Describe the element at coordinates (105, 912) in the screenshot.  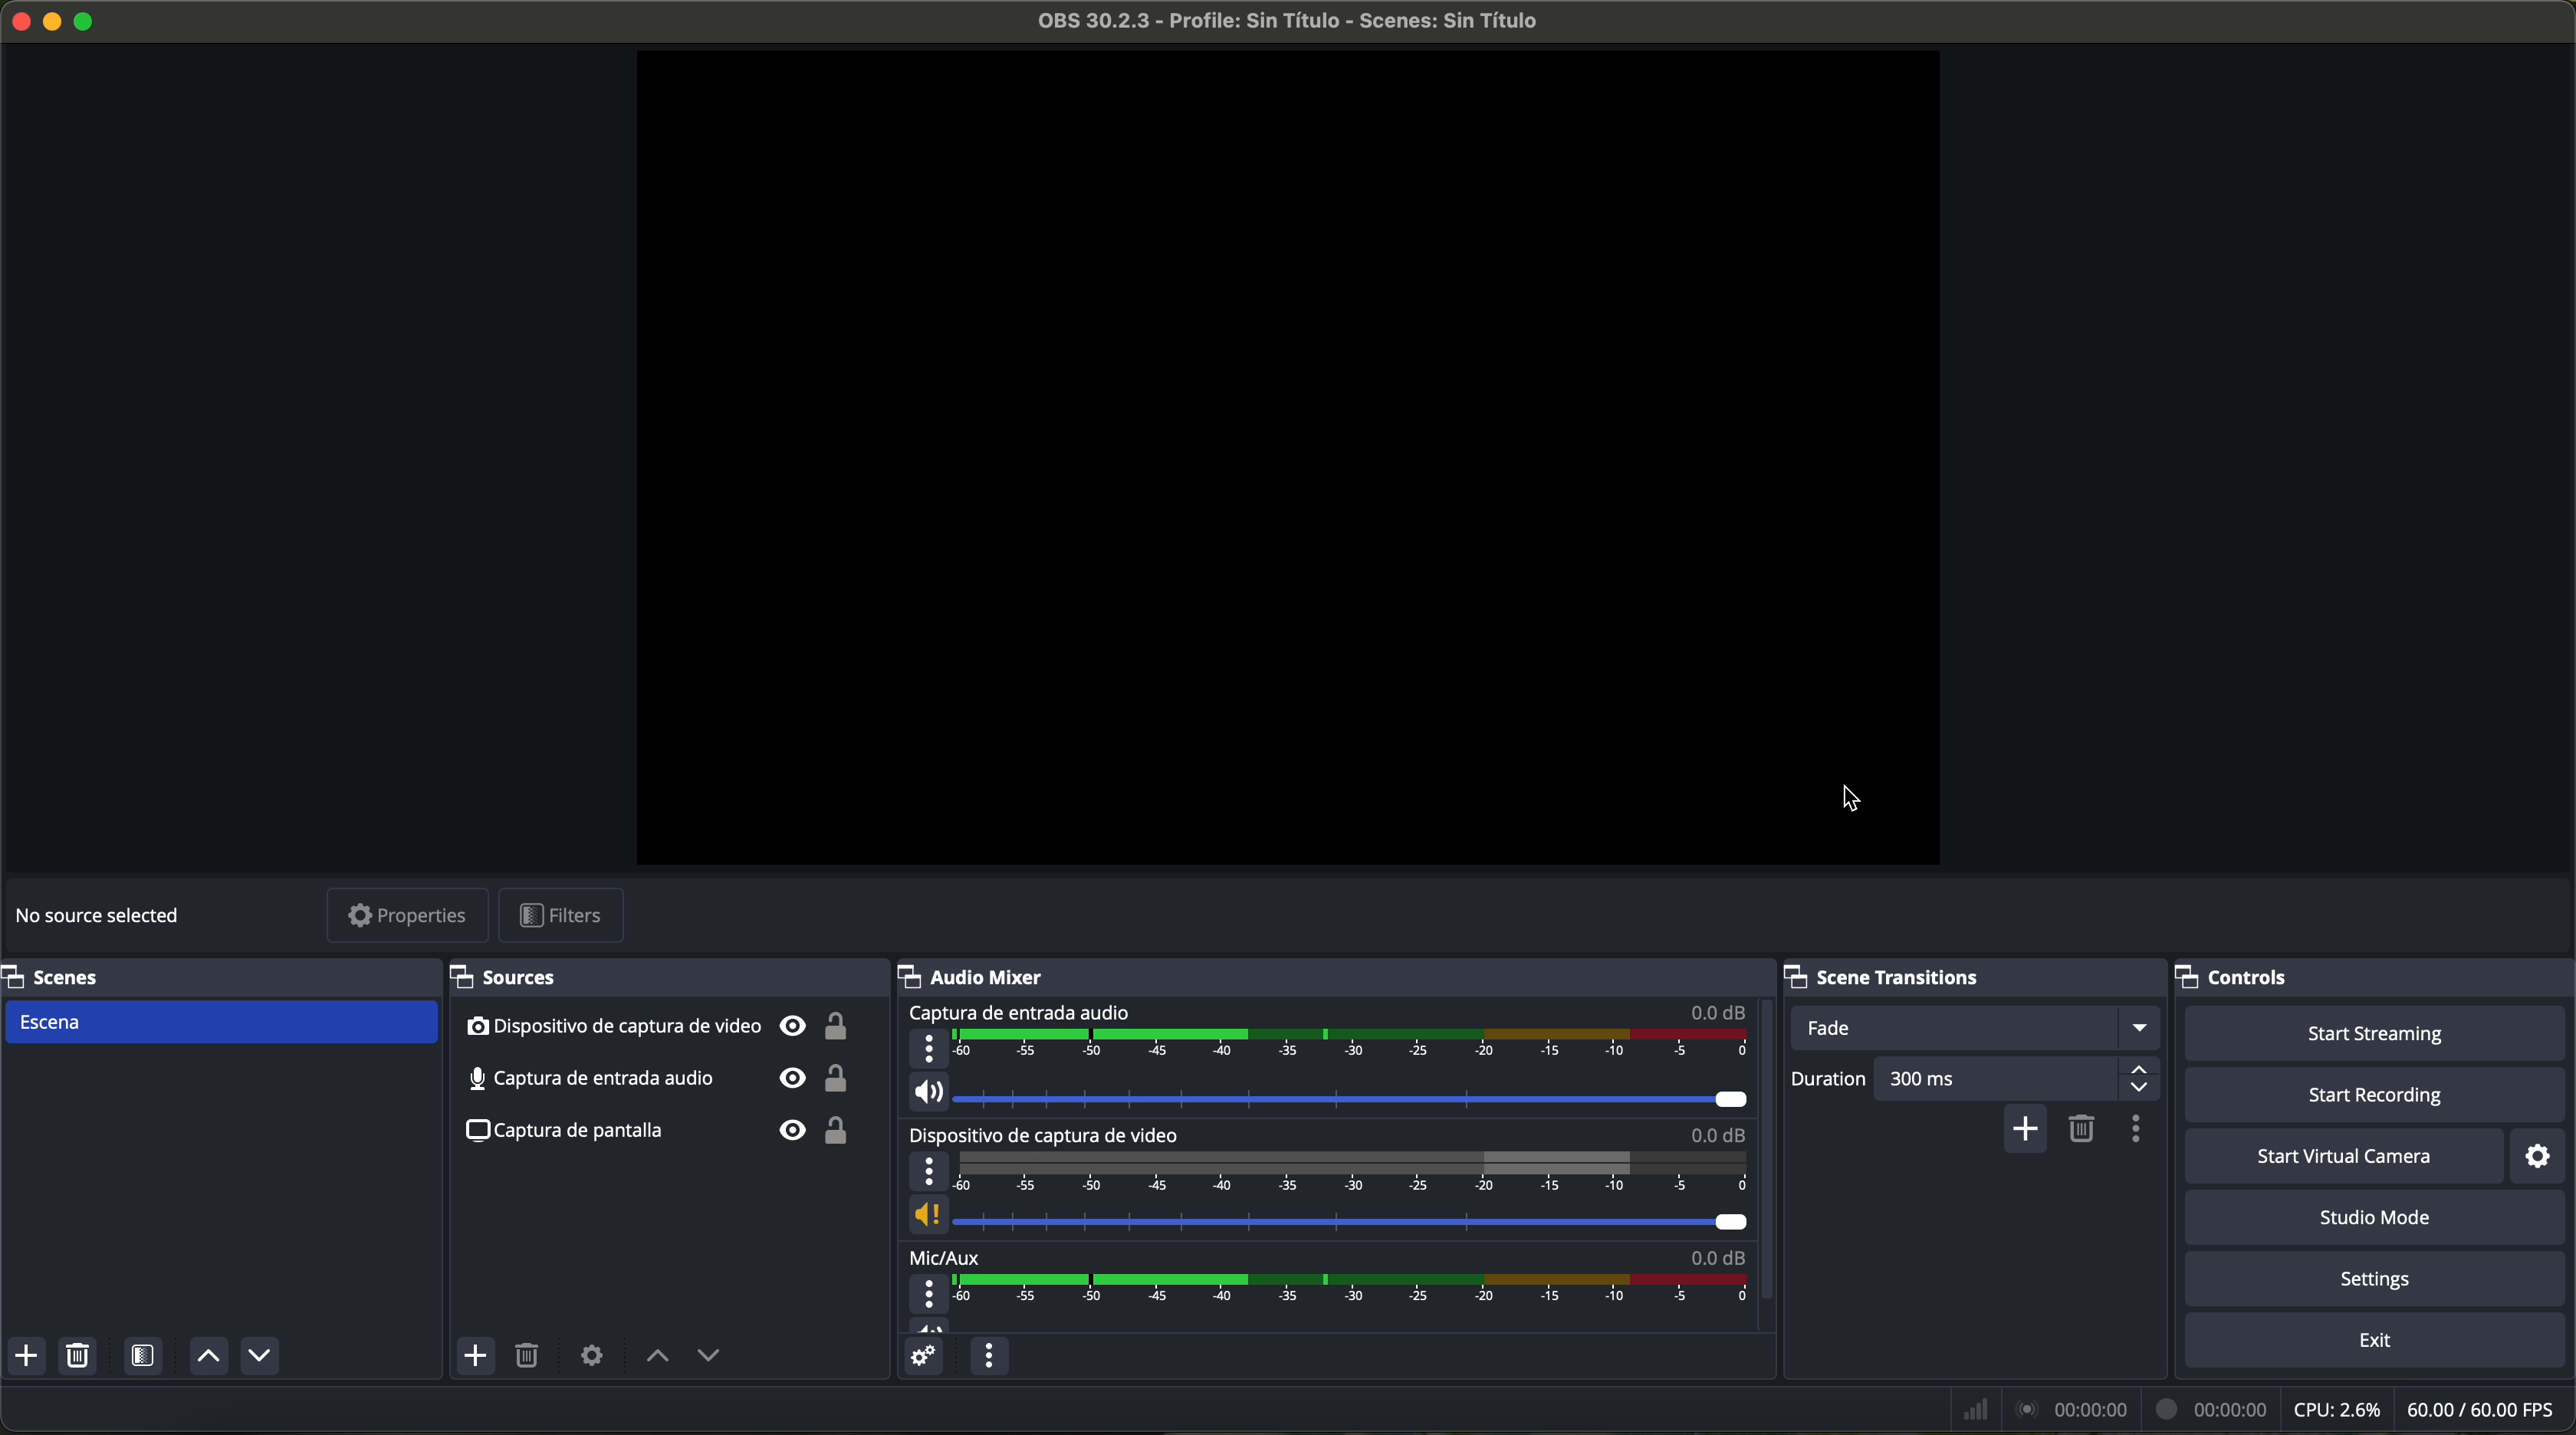
I see `no source selected` at that location.